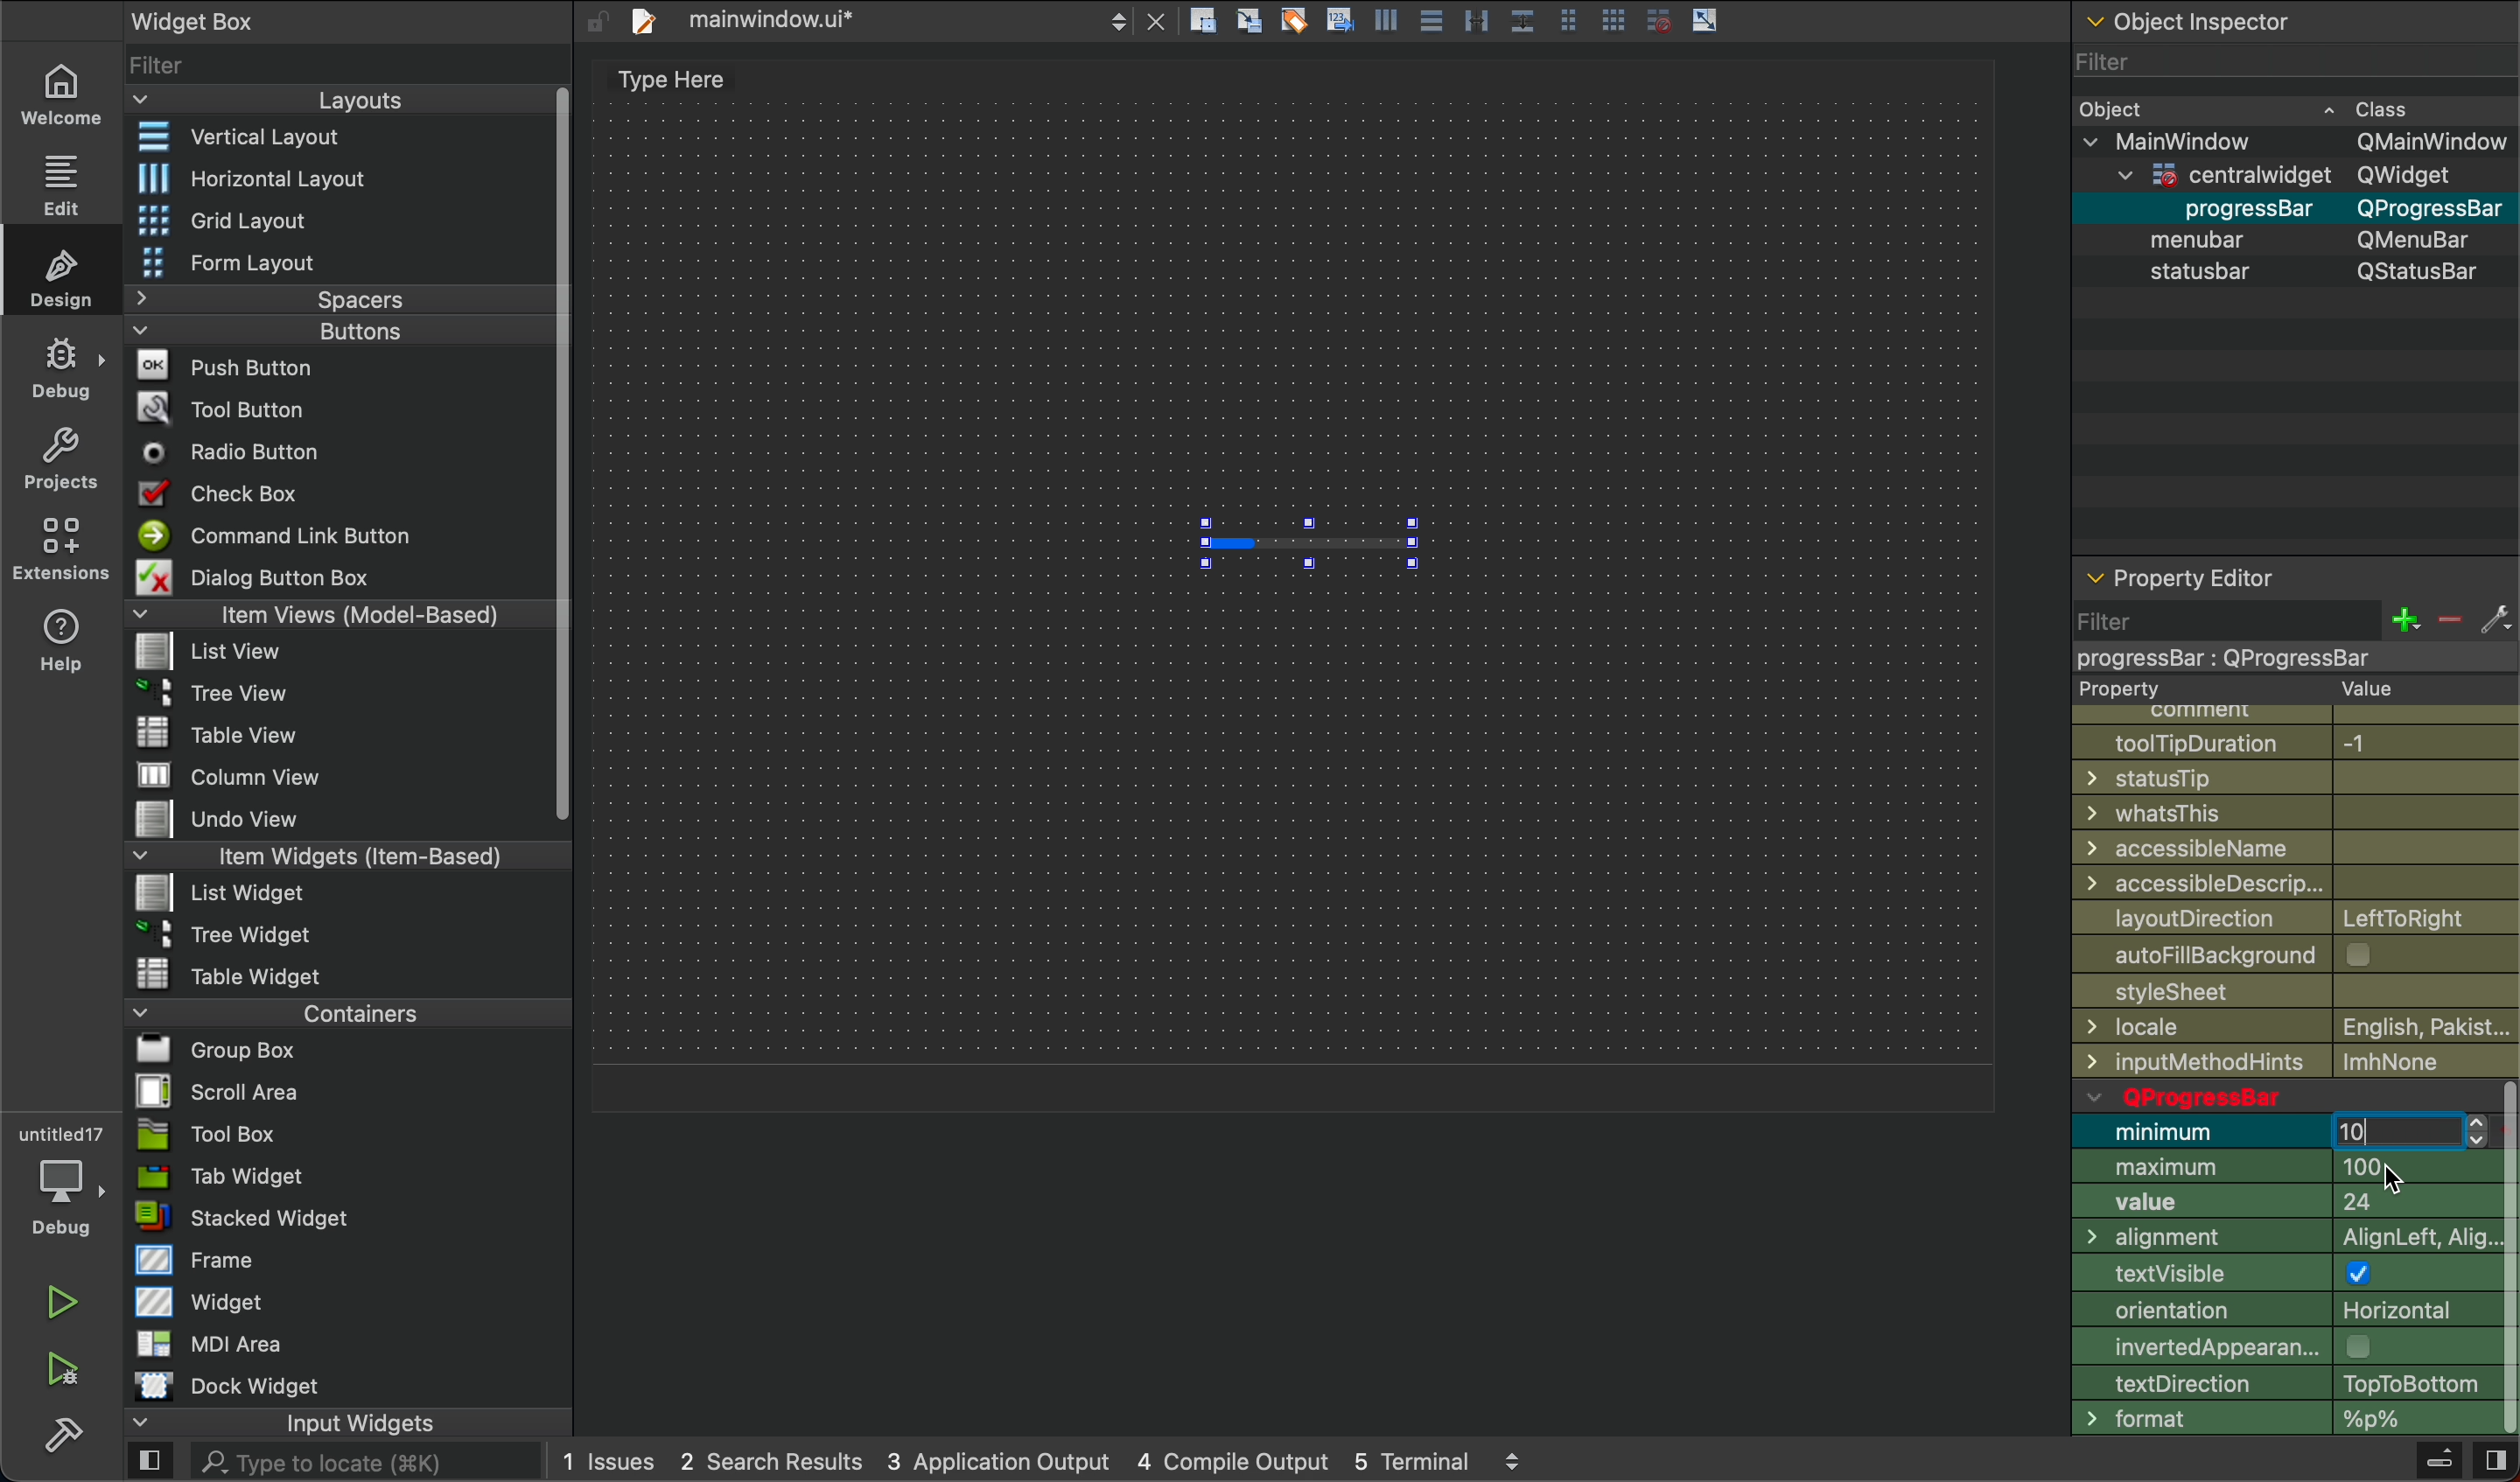 Image resolution: width=2520 pixels, height=1482 pixels. I want to click on Orientation , so click(2281, 1314).